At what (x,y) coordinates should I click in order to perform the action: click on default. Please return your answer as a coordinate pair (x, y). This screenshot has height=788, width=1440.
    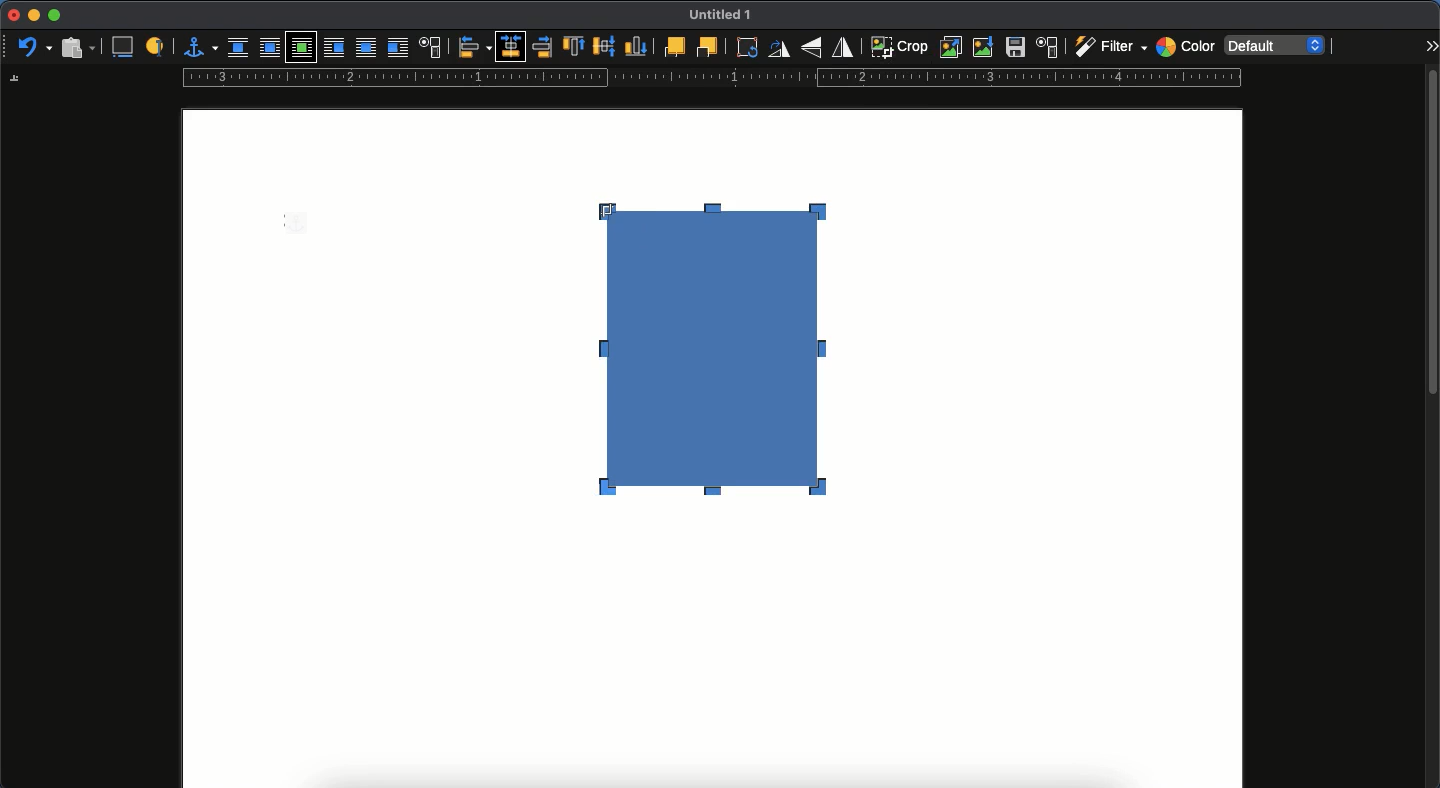
    Looking at the image, I should click on (1277, 44).